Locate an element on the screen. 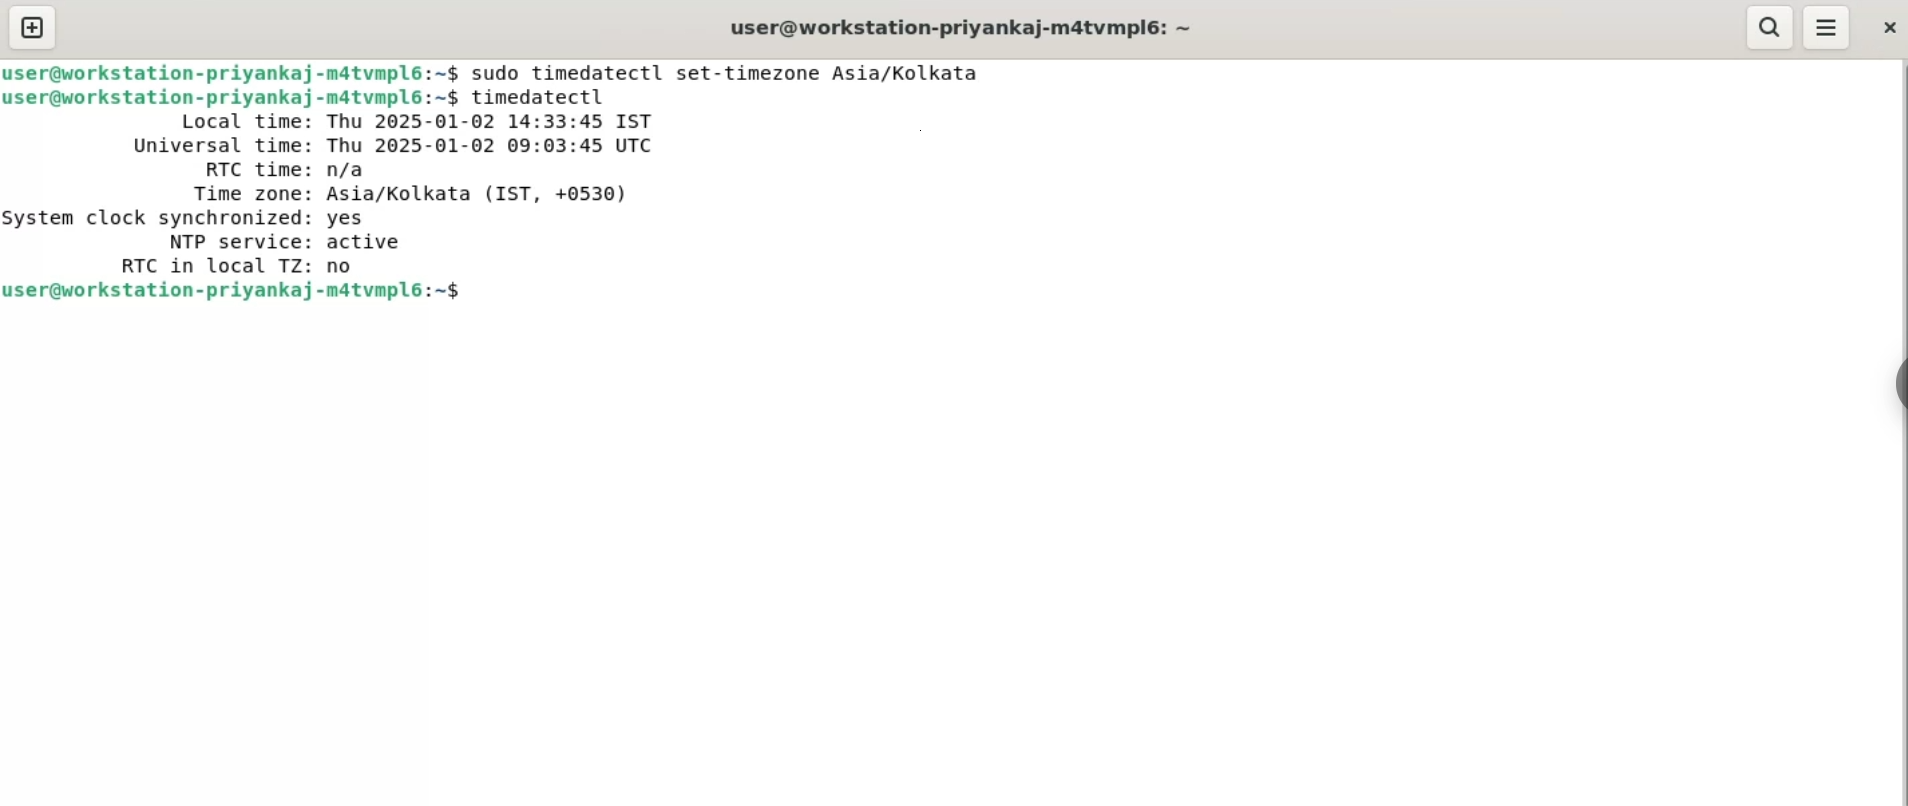 The width and height of the screenshot is (1908, 806). timedatectl is located at coordinates (536, 97).